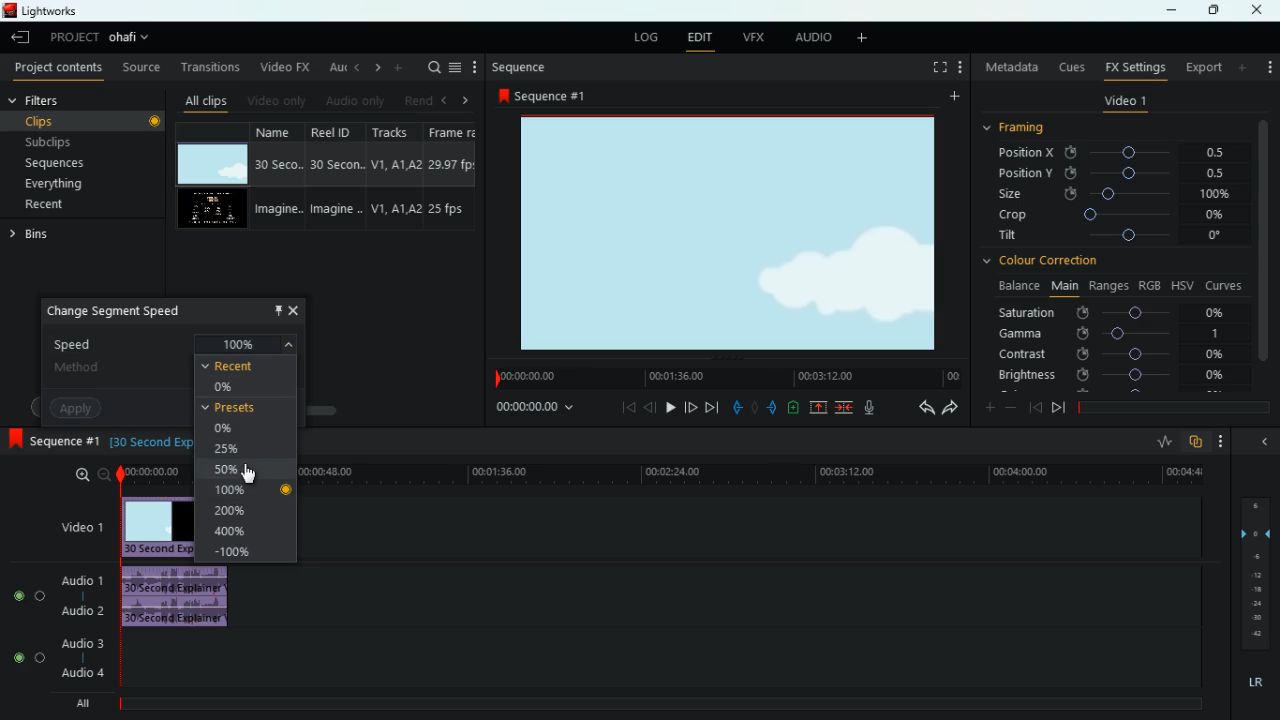 This screenshot has width=1280, height=720. What do you see at coordinates (30, 595) in the screenshot?
I see `Audio` at bounding box center [30, 595].